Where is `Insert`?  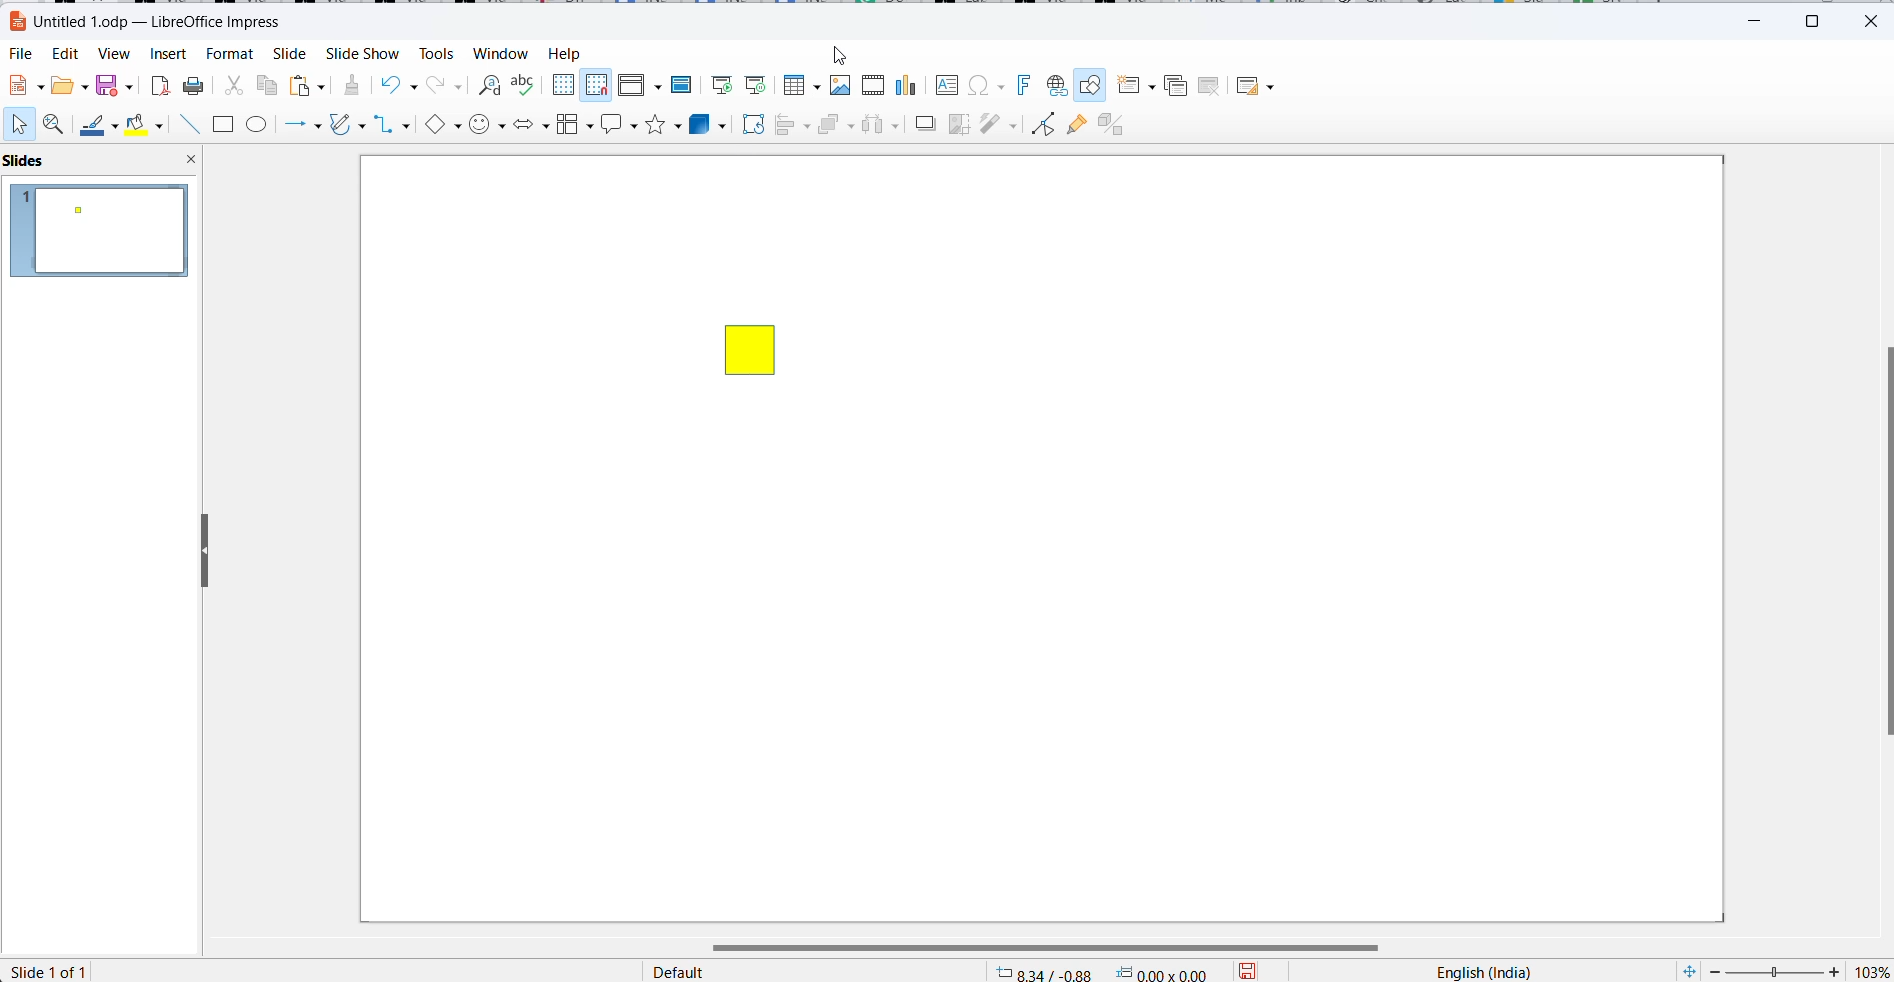
Insert is located at coordinates (168, 55).